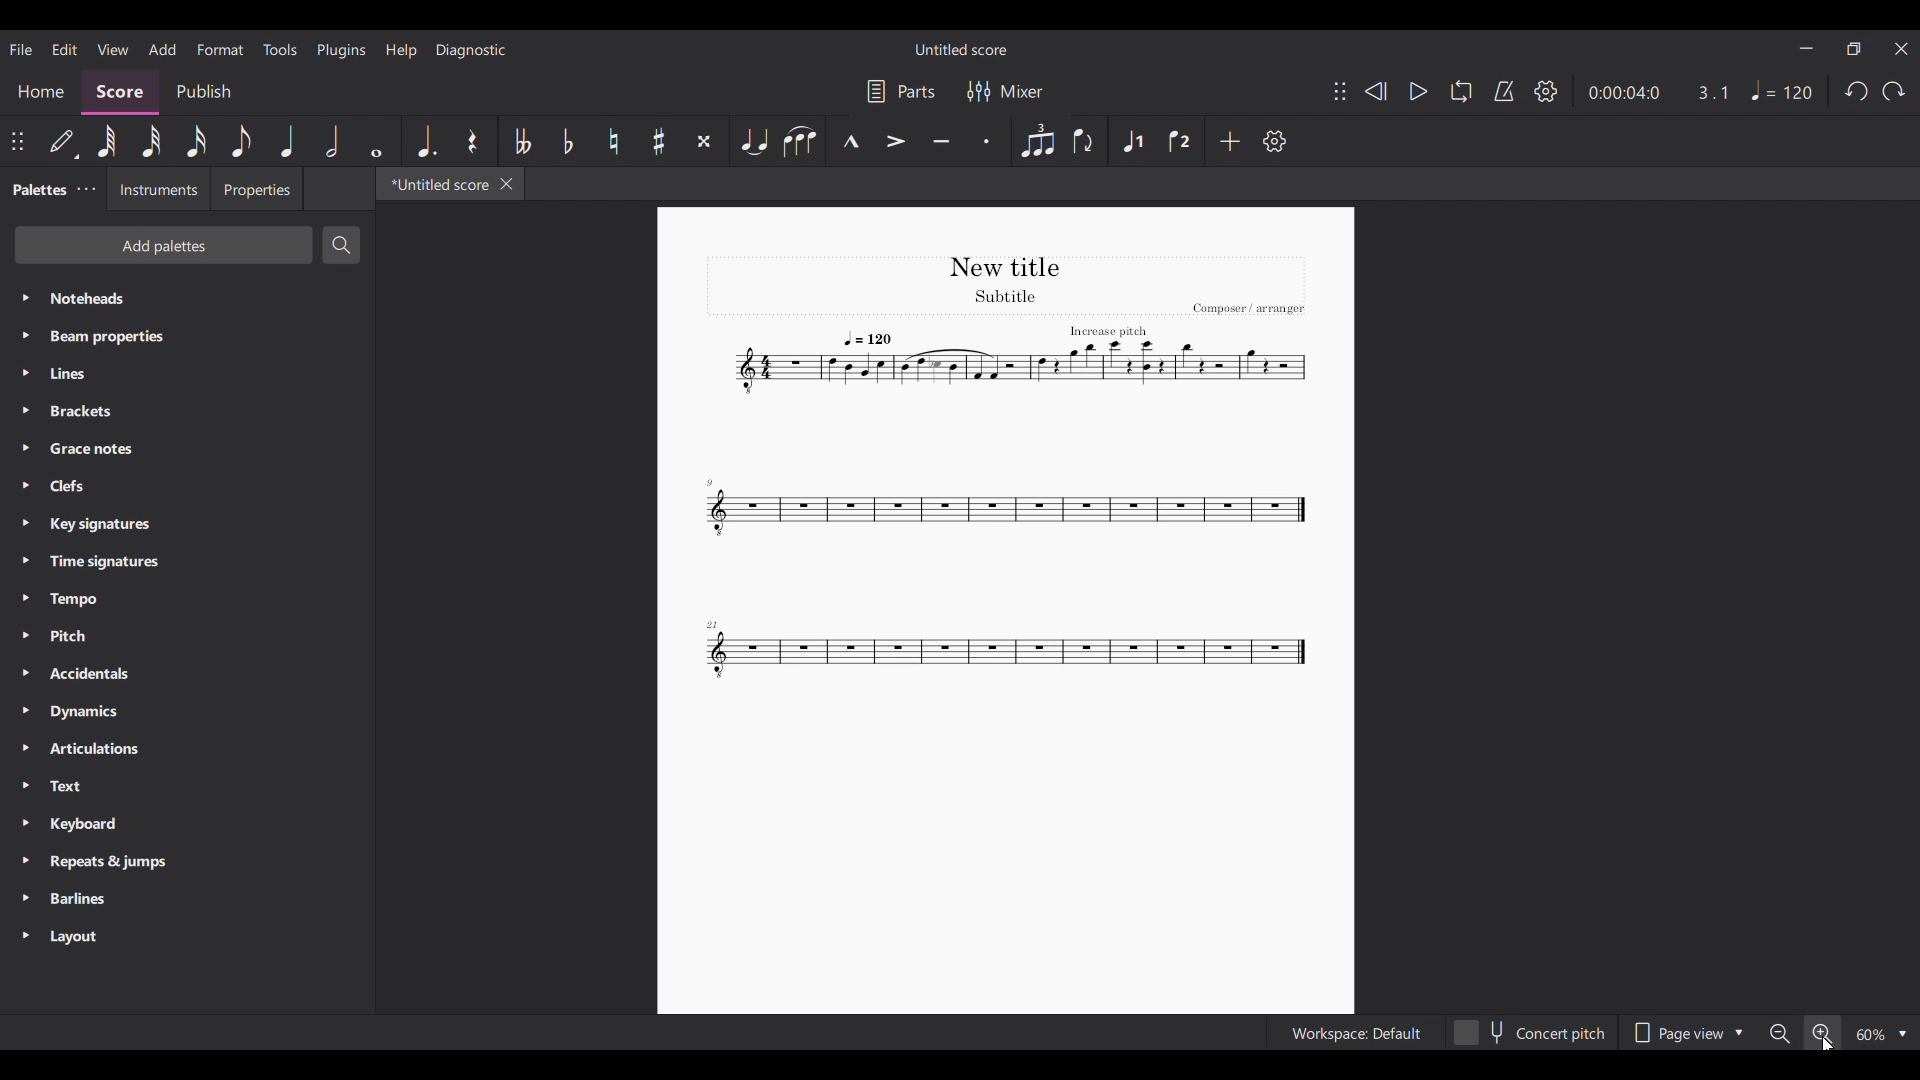 The height and width of the screenshot is (1080, 1920). Describe the element at coordinates (1356, 1033) in the screenshot. I see `Workspace: Default` at that location.